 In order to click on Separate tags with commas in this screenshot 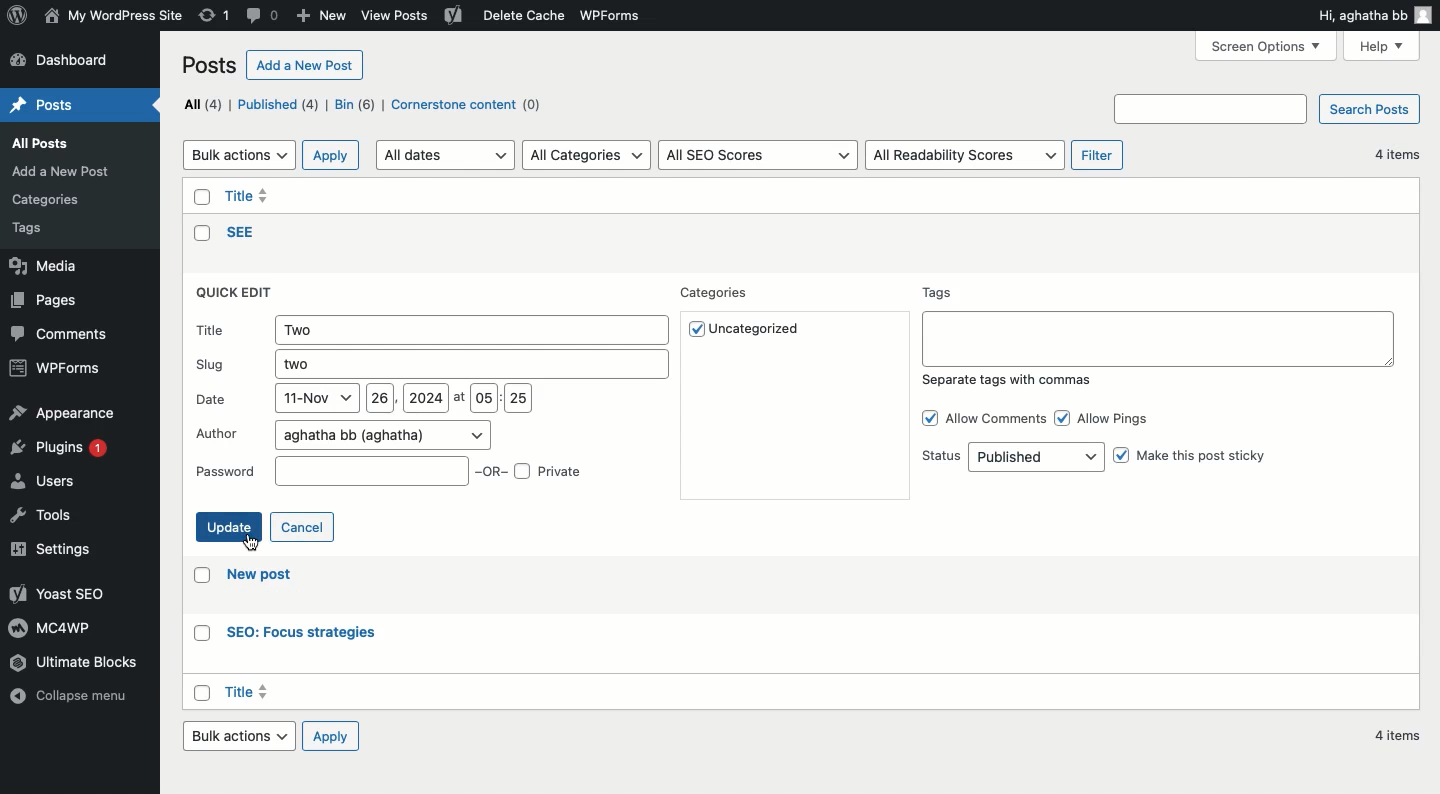, I will do `click(1010, 383)`.